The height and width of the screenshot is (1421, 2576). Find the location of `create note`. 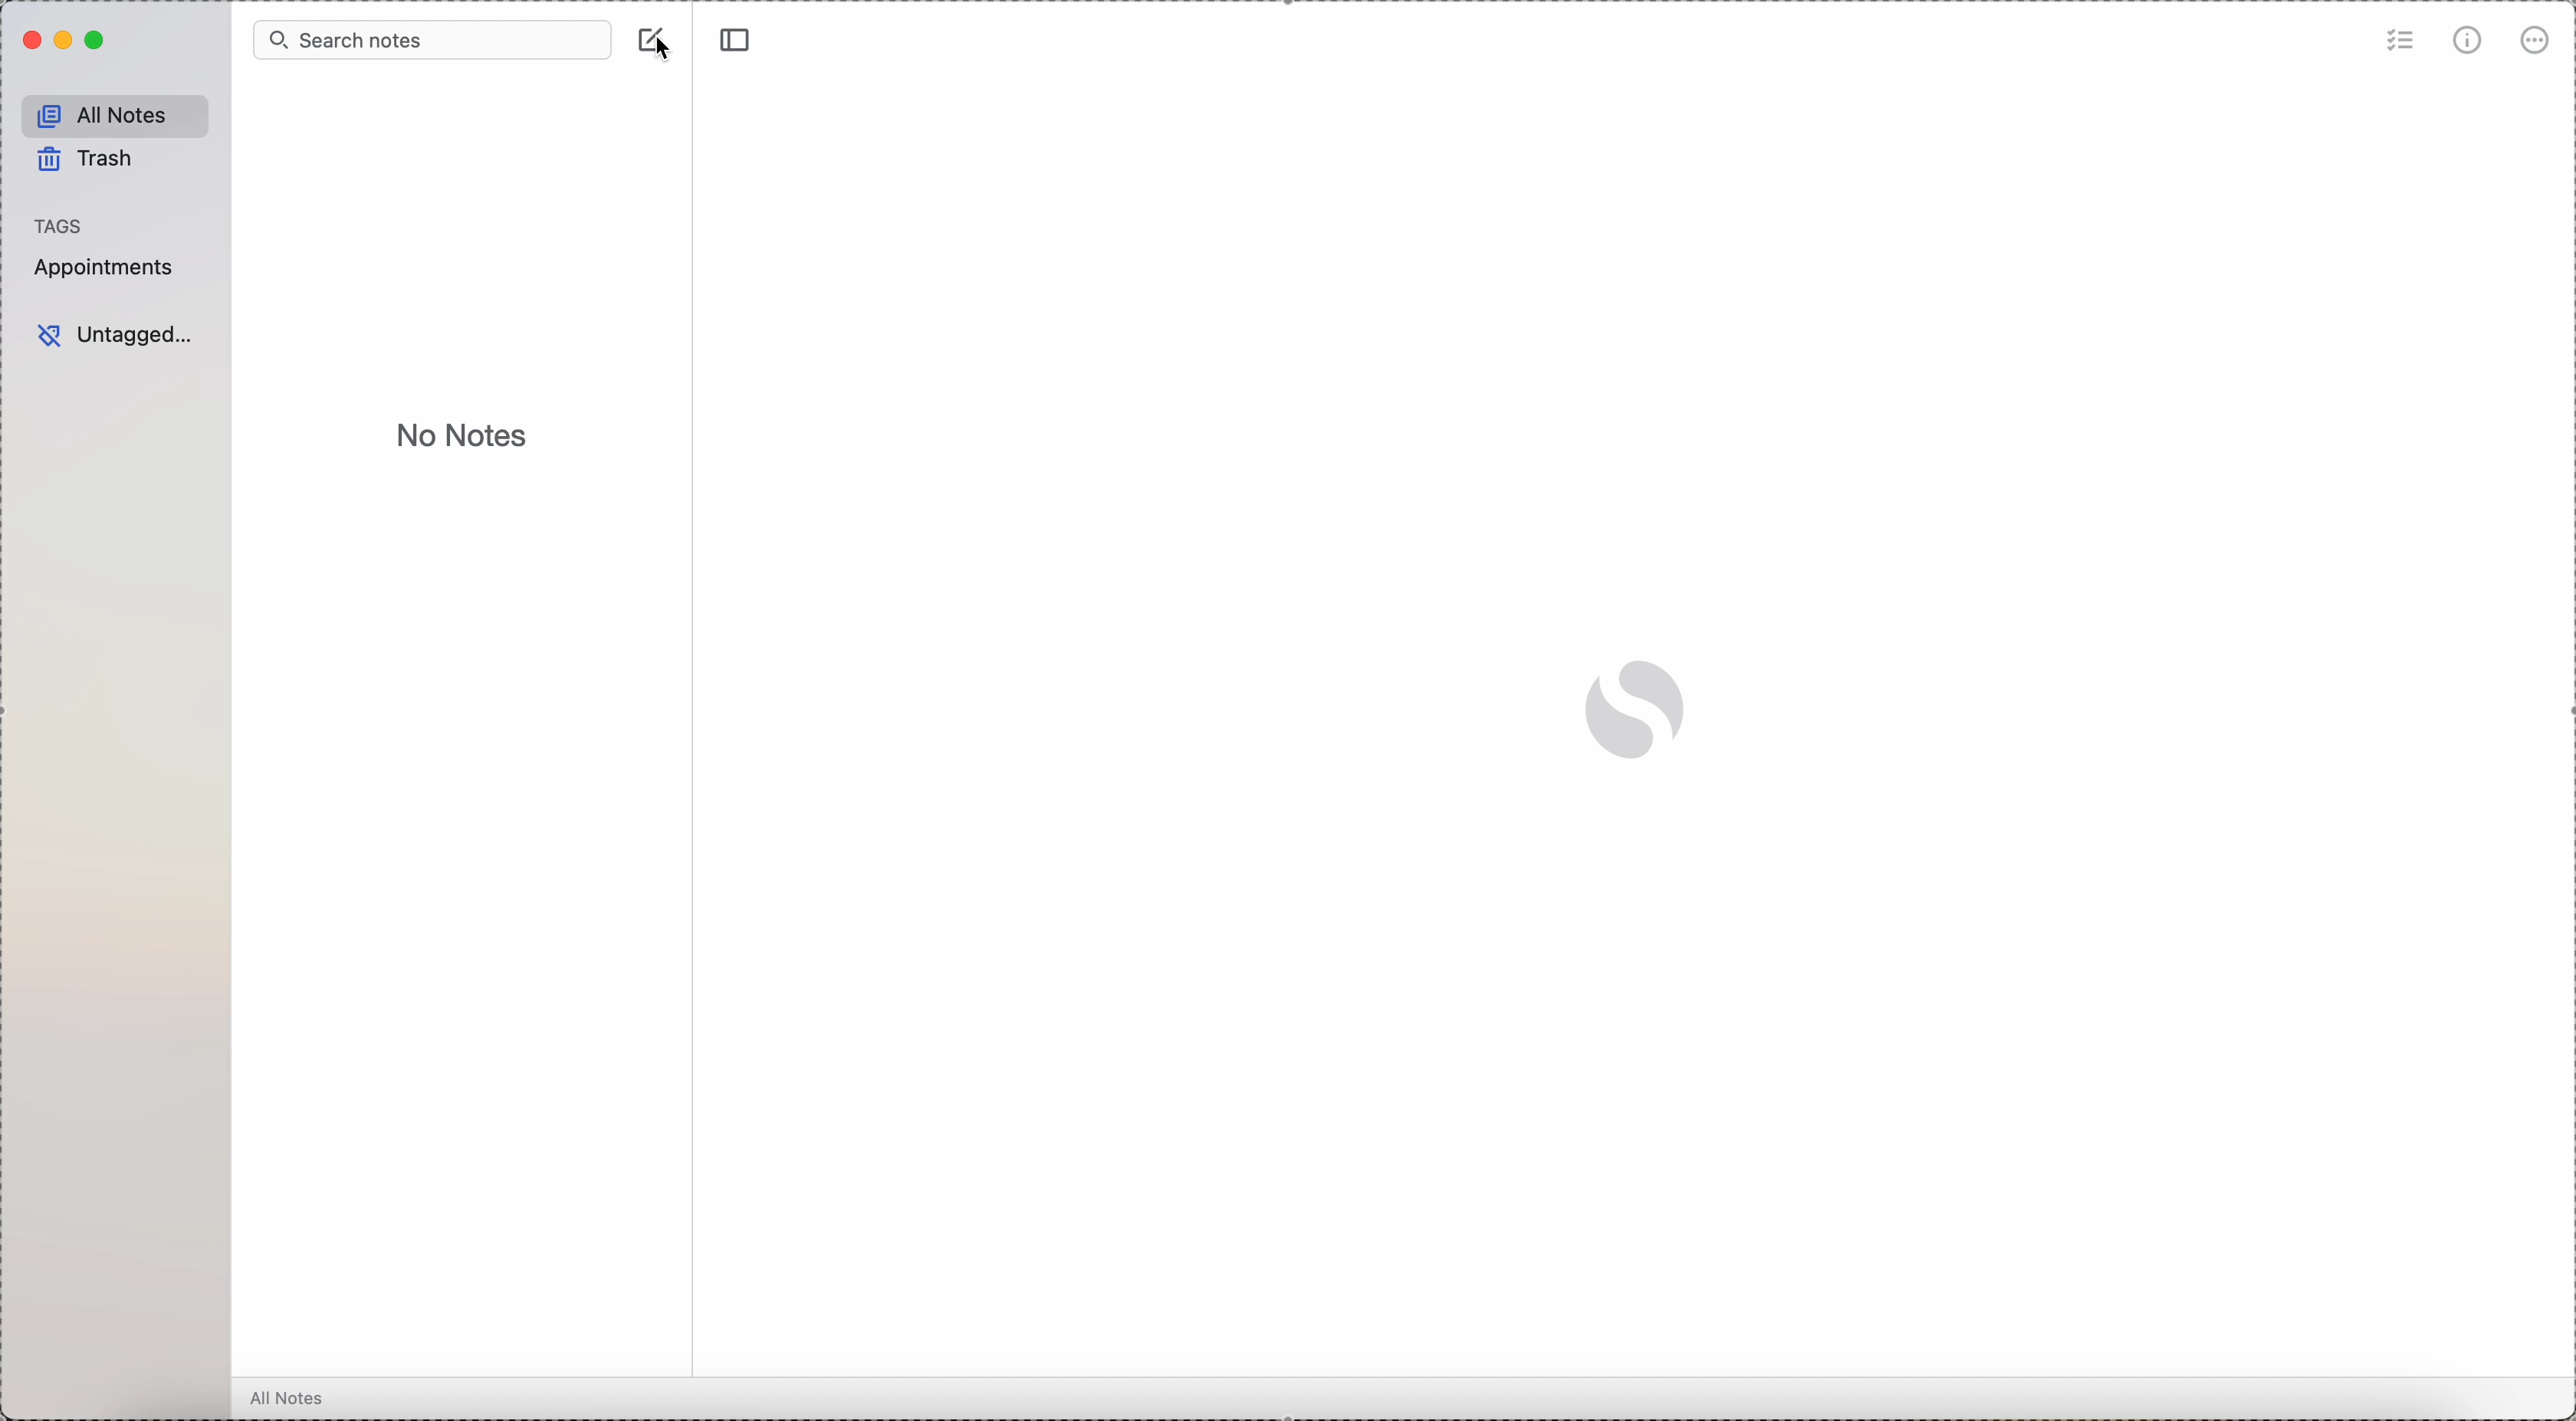

create note is located at coordinates (643, 36).